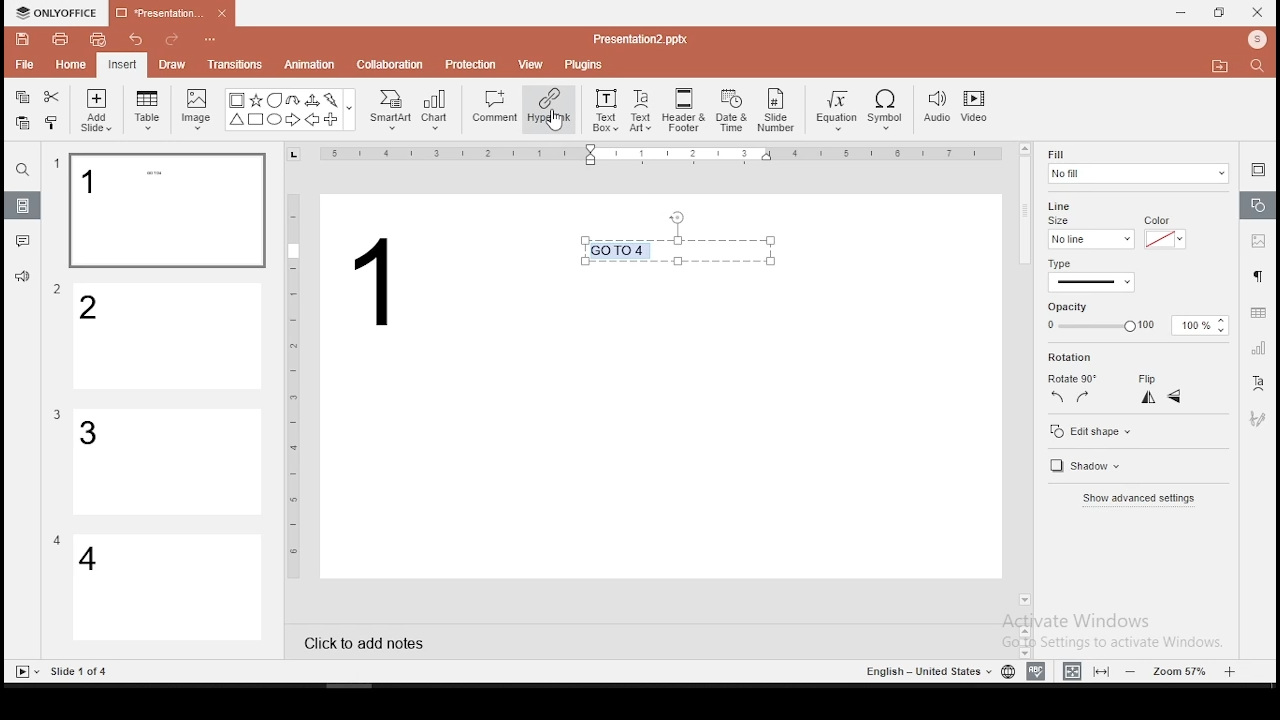 Image resolution: width=1280 pixels, height=720 pixels. What do you see at coordinates (1253, 418) in the screenshot?
I see `` at bounding box center [1253, 418].